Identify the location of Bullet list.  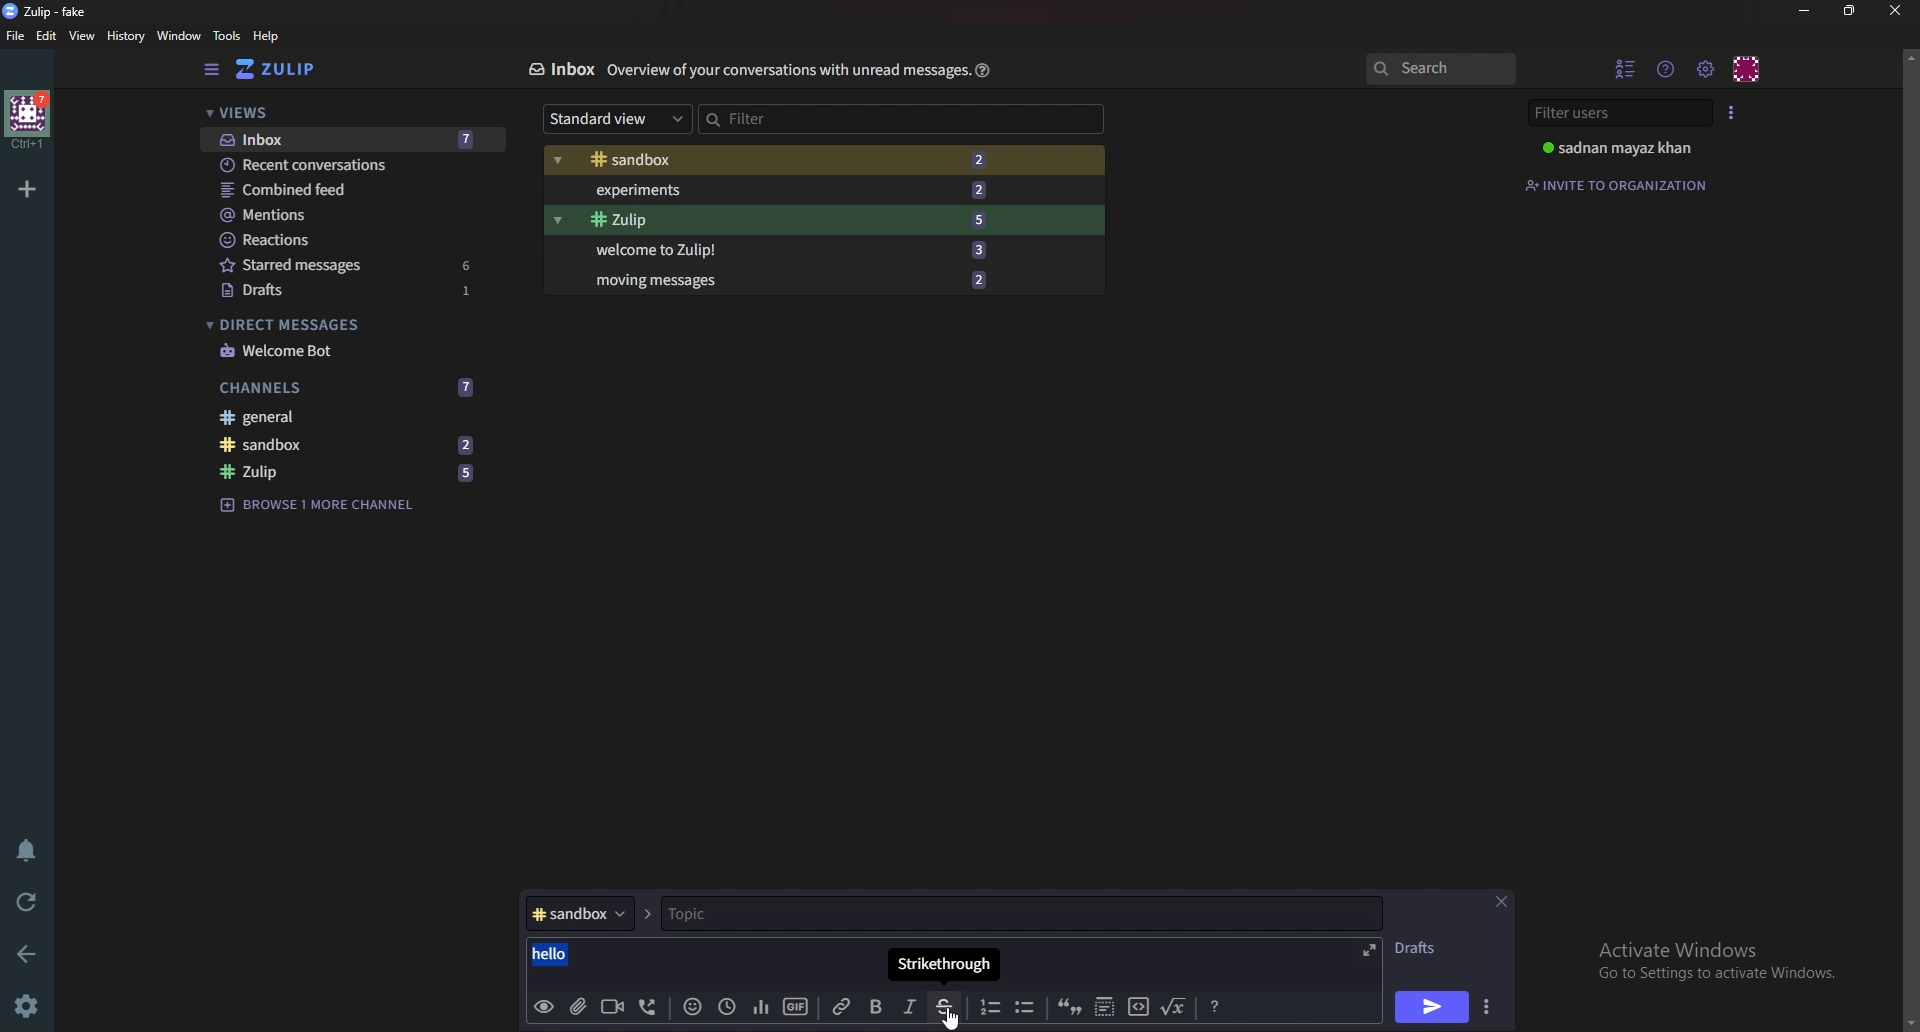
(1028, 1007).